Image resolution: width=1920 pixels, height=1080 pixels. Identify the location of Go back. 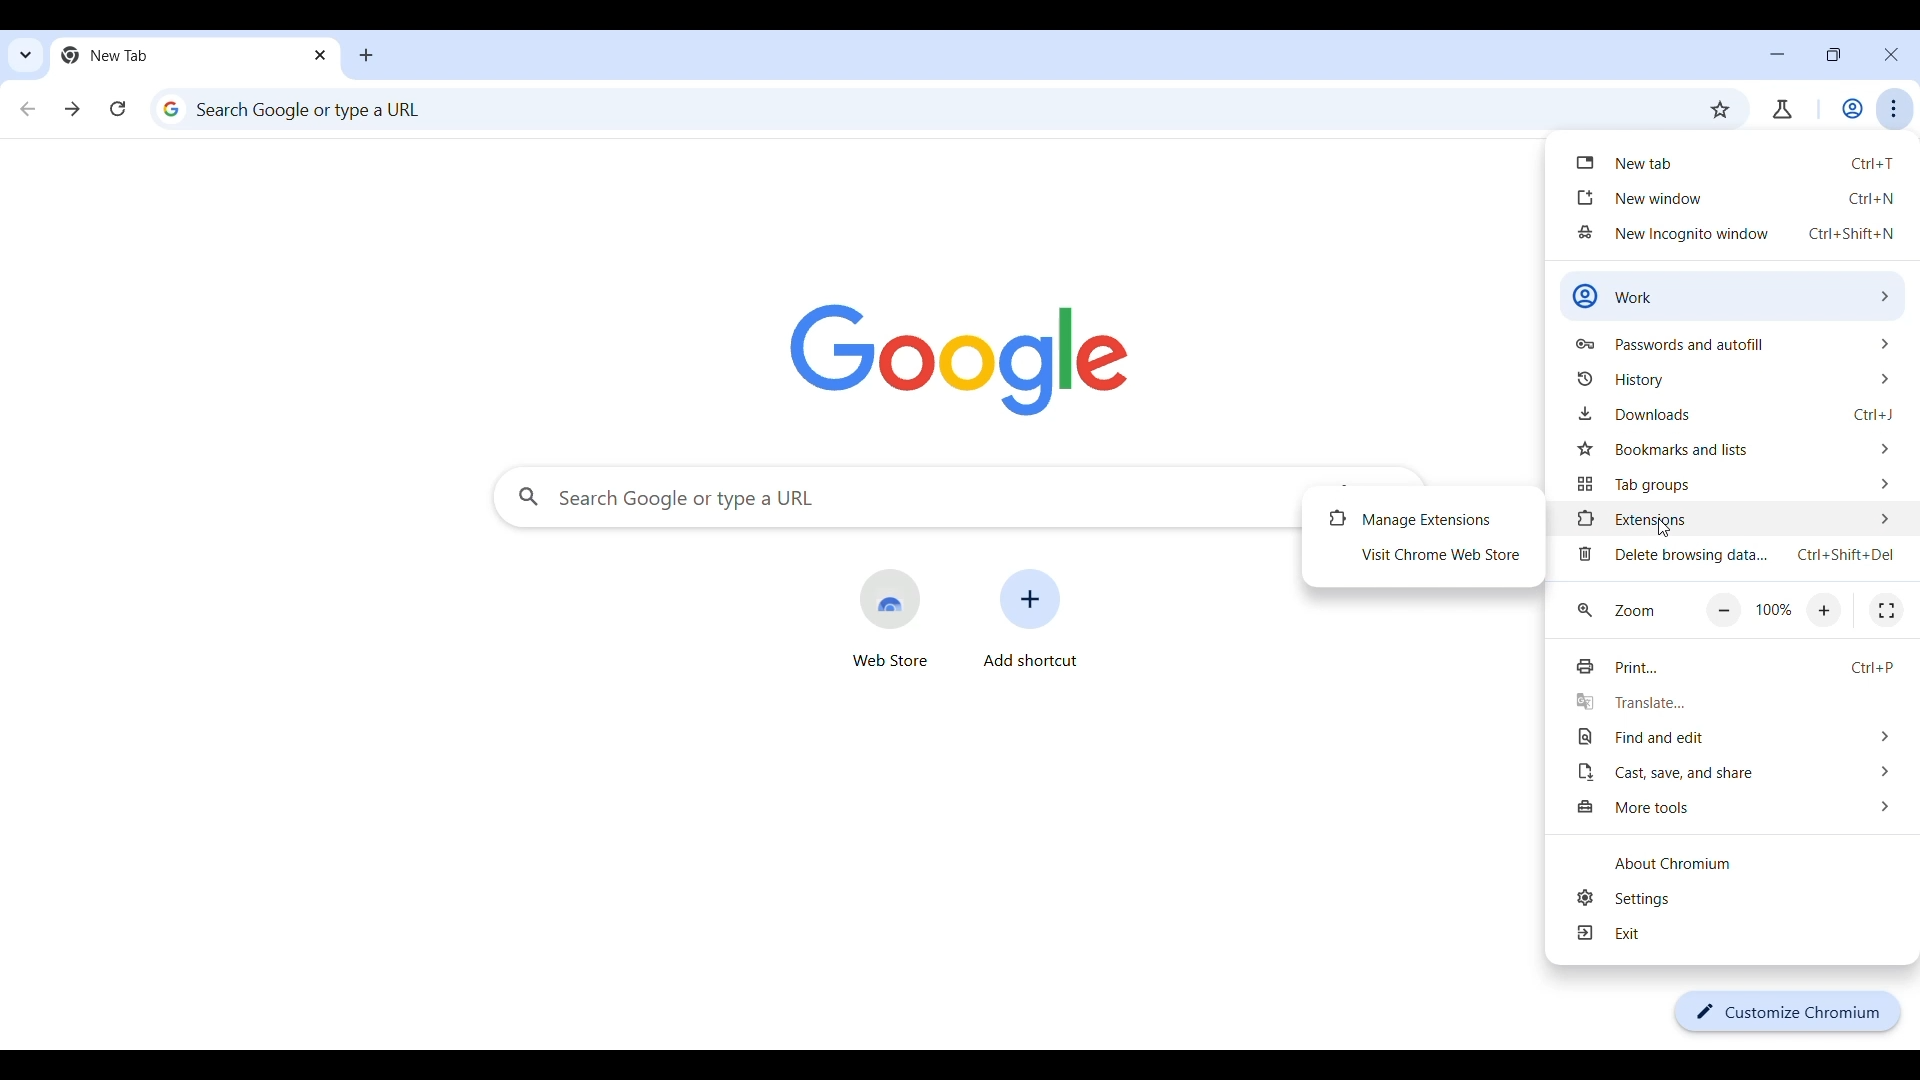
(28, 108).